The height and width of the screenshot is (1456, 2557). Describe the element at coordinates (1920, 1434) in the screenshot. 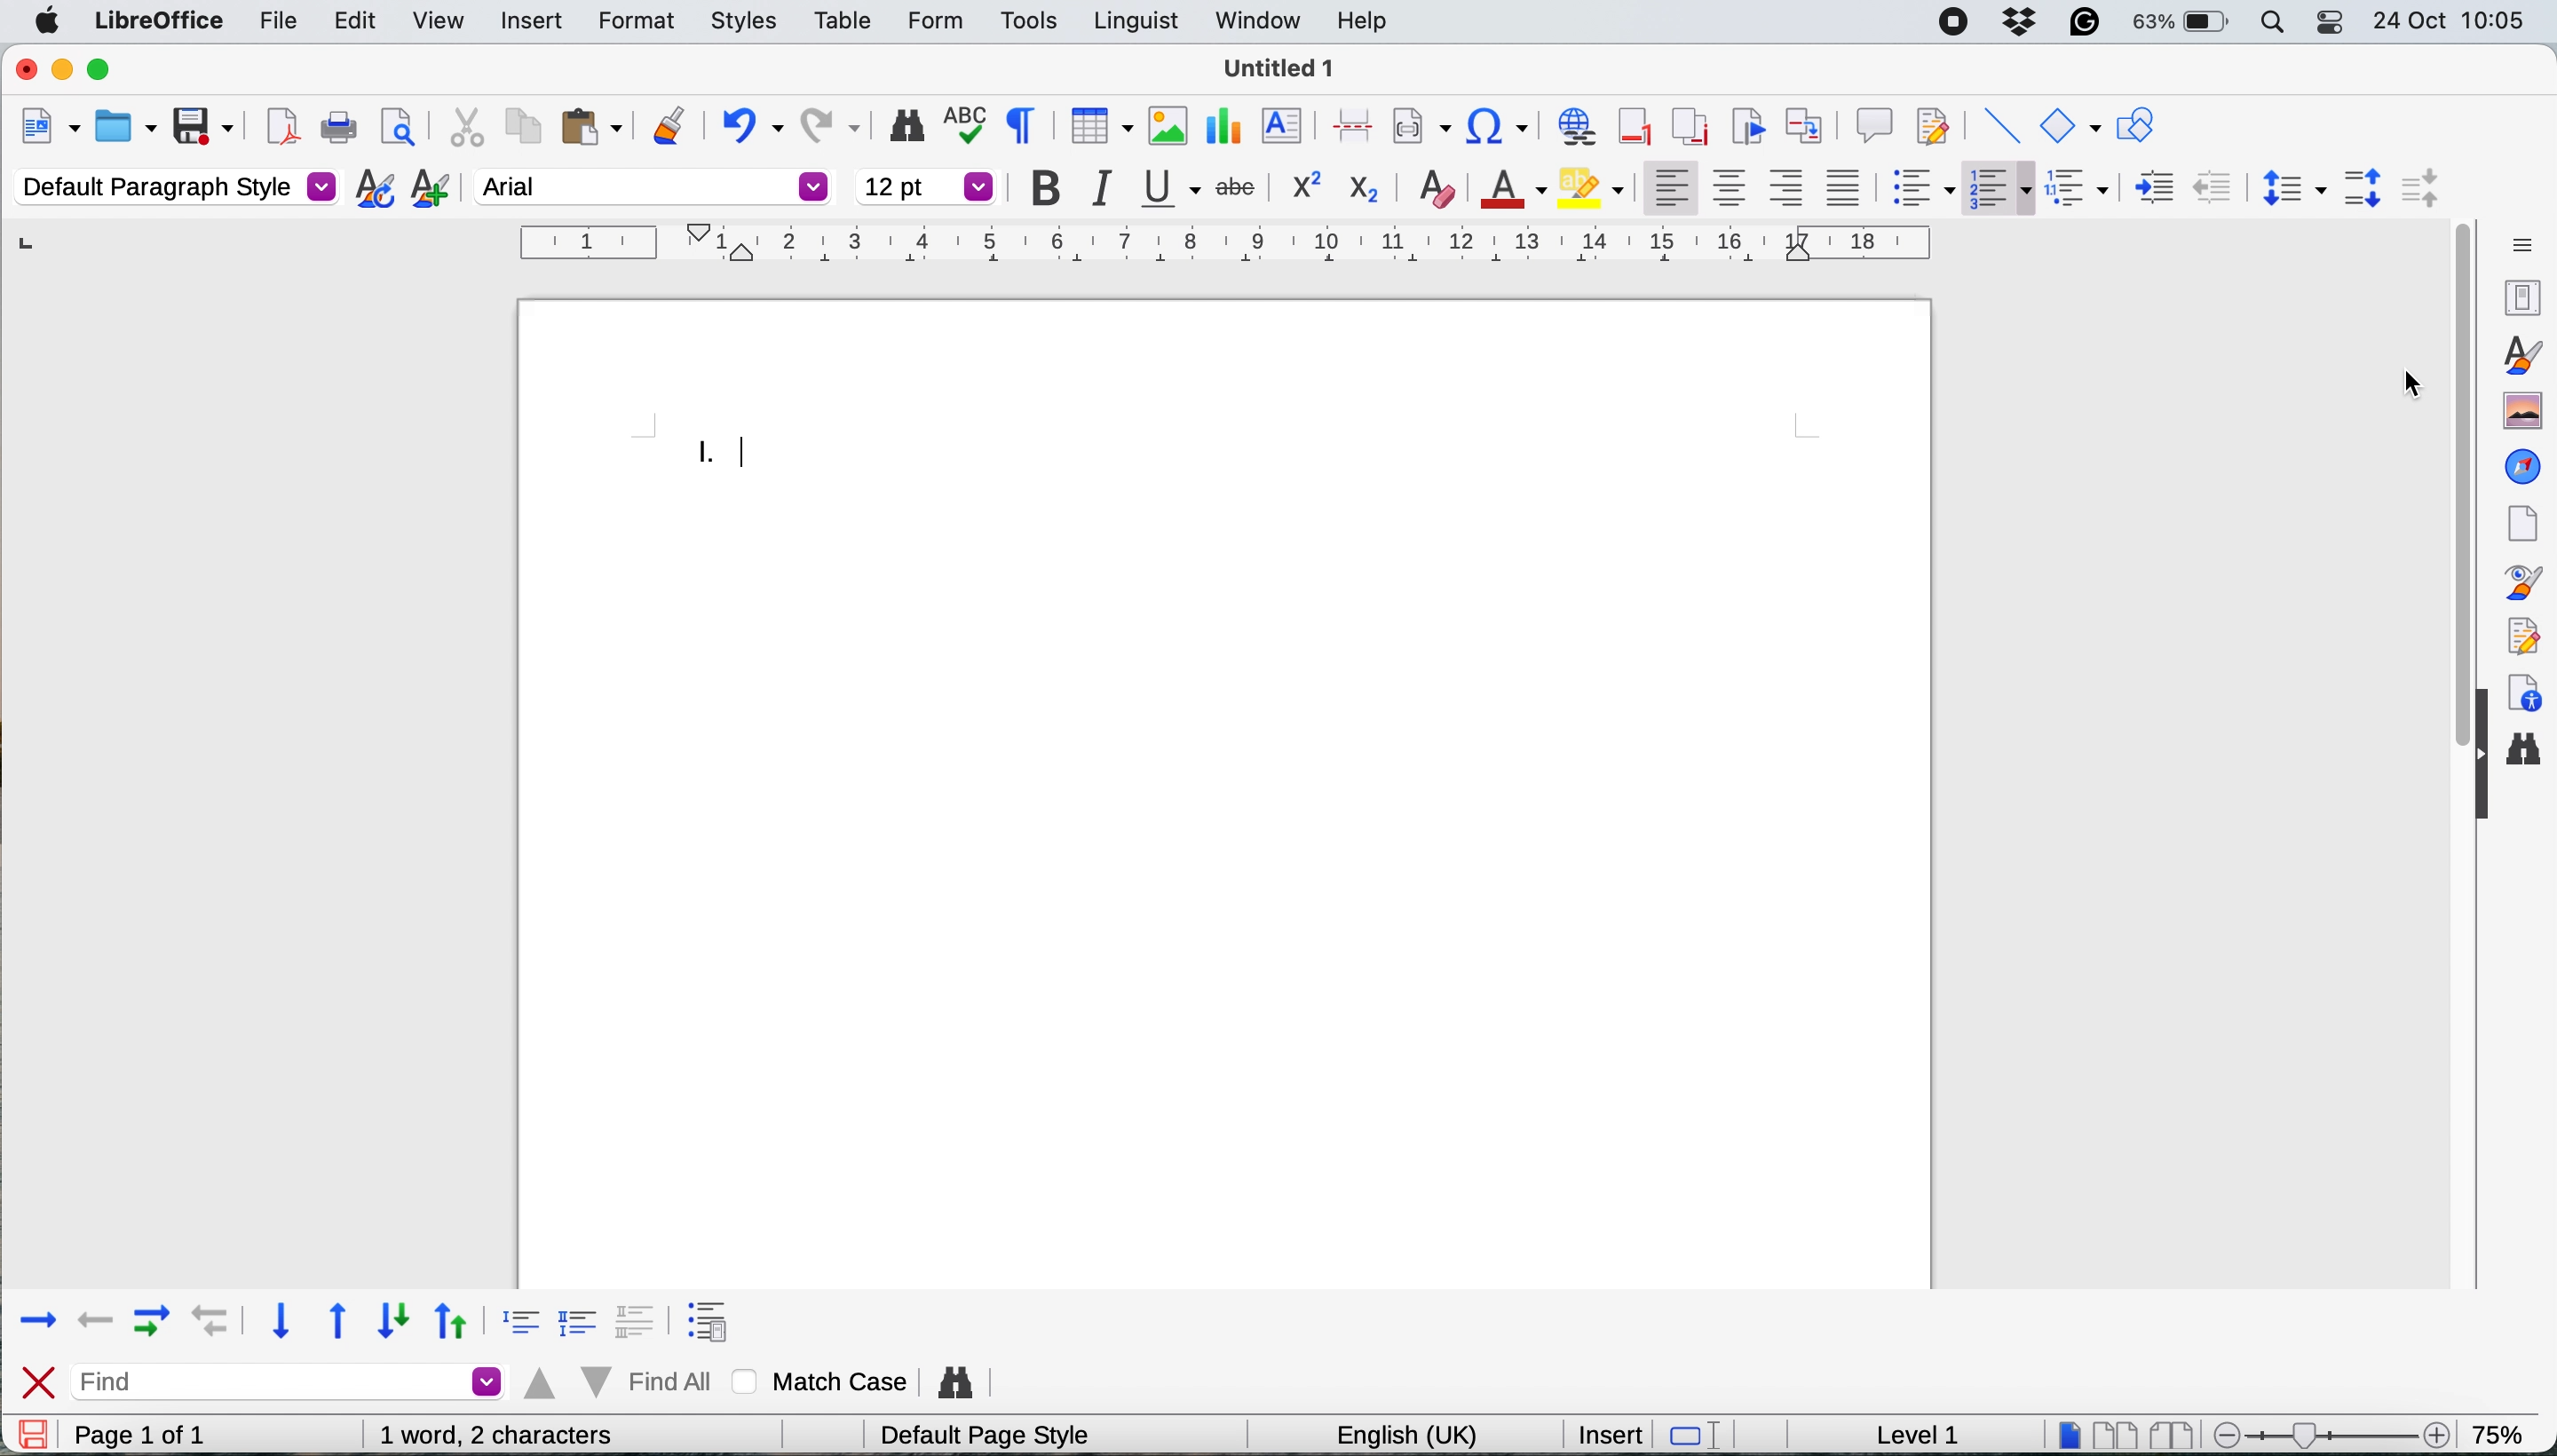

I see `level 1` at that location.